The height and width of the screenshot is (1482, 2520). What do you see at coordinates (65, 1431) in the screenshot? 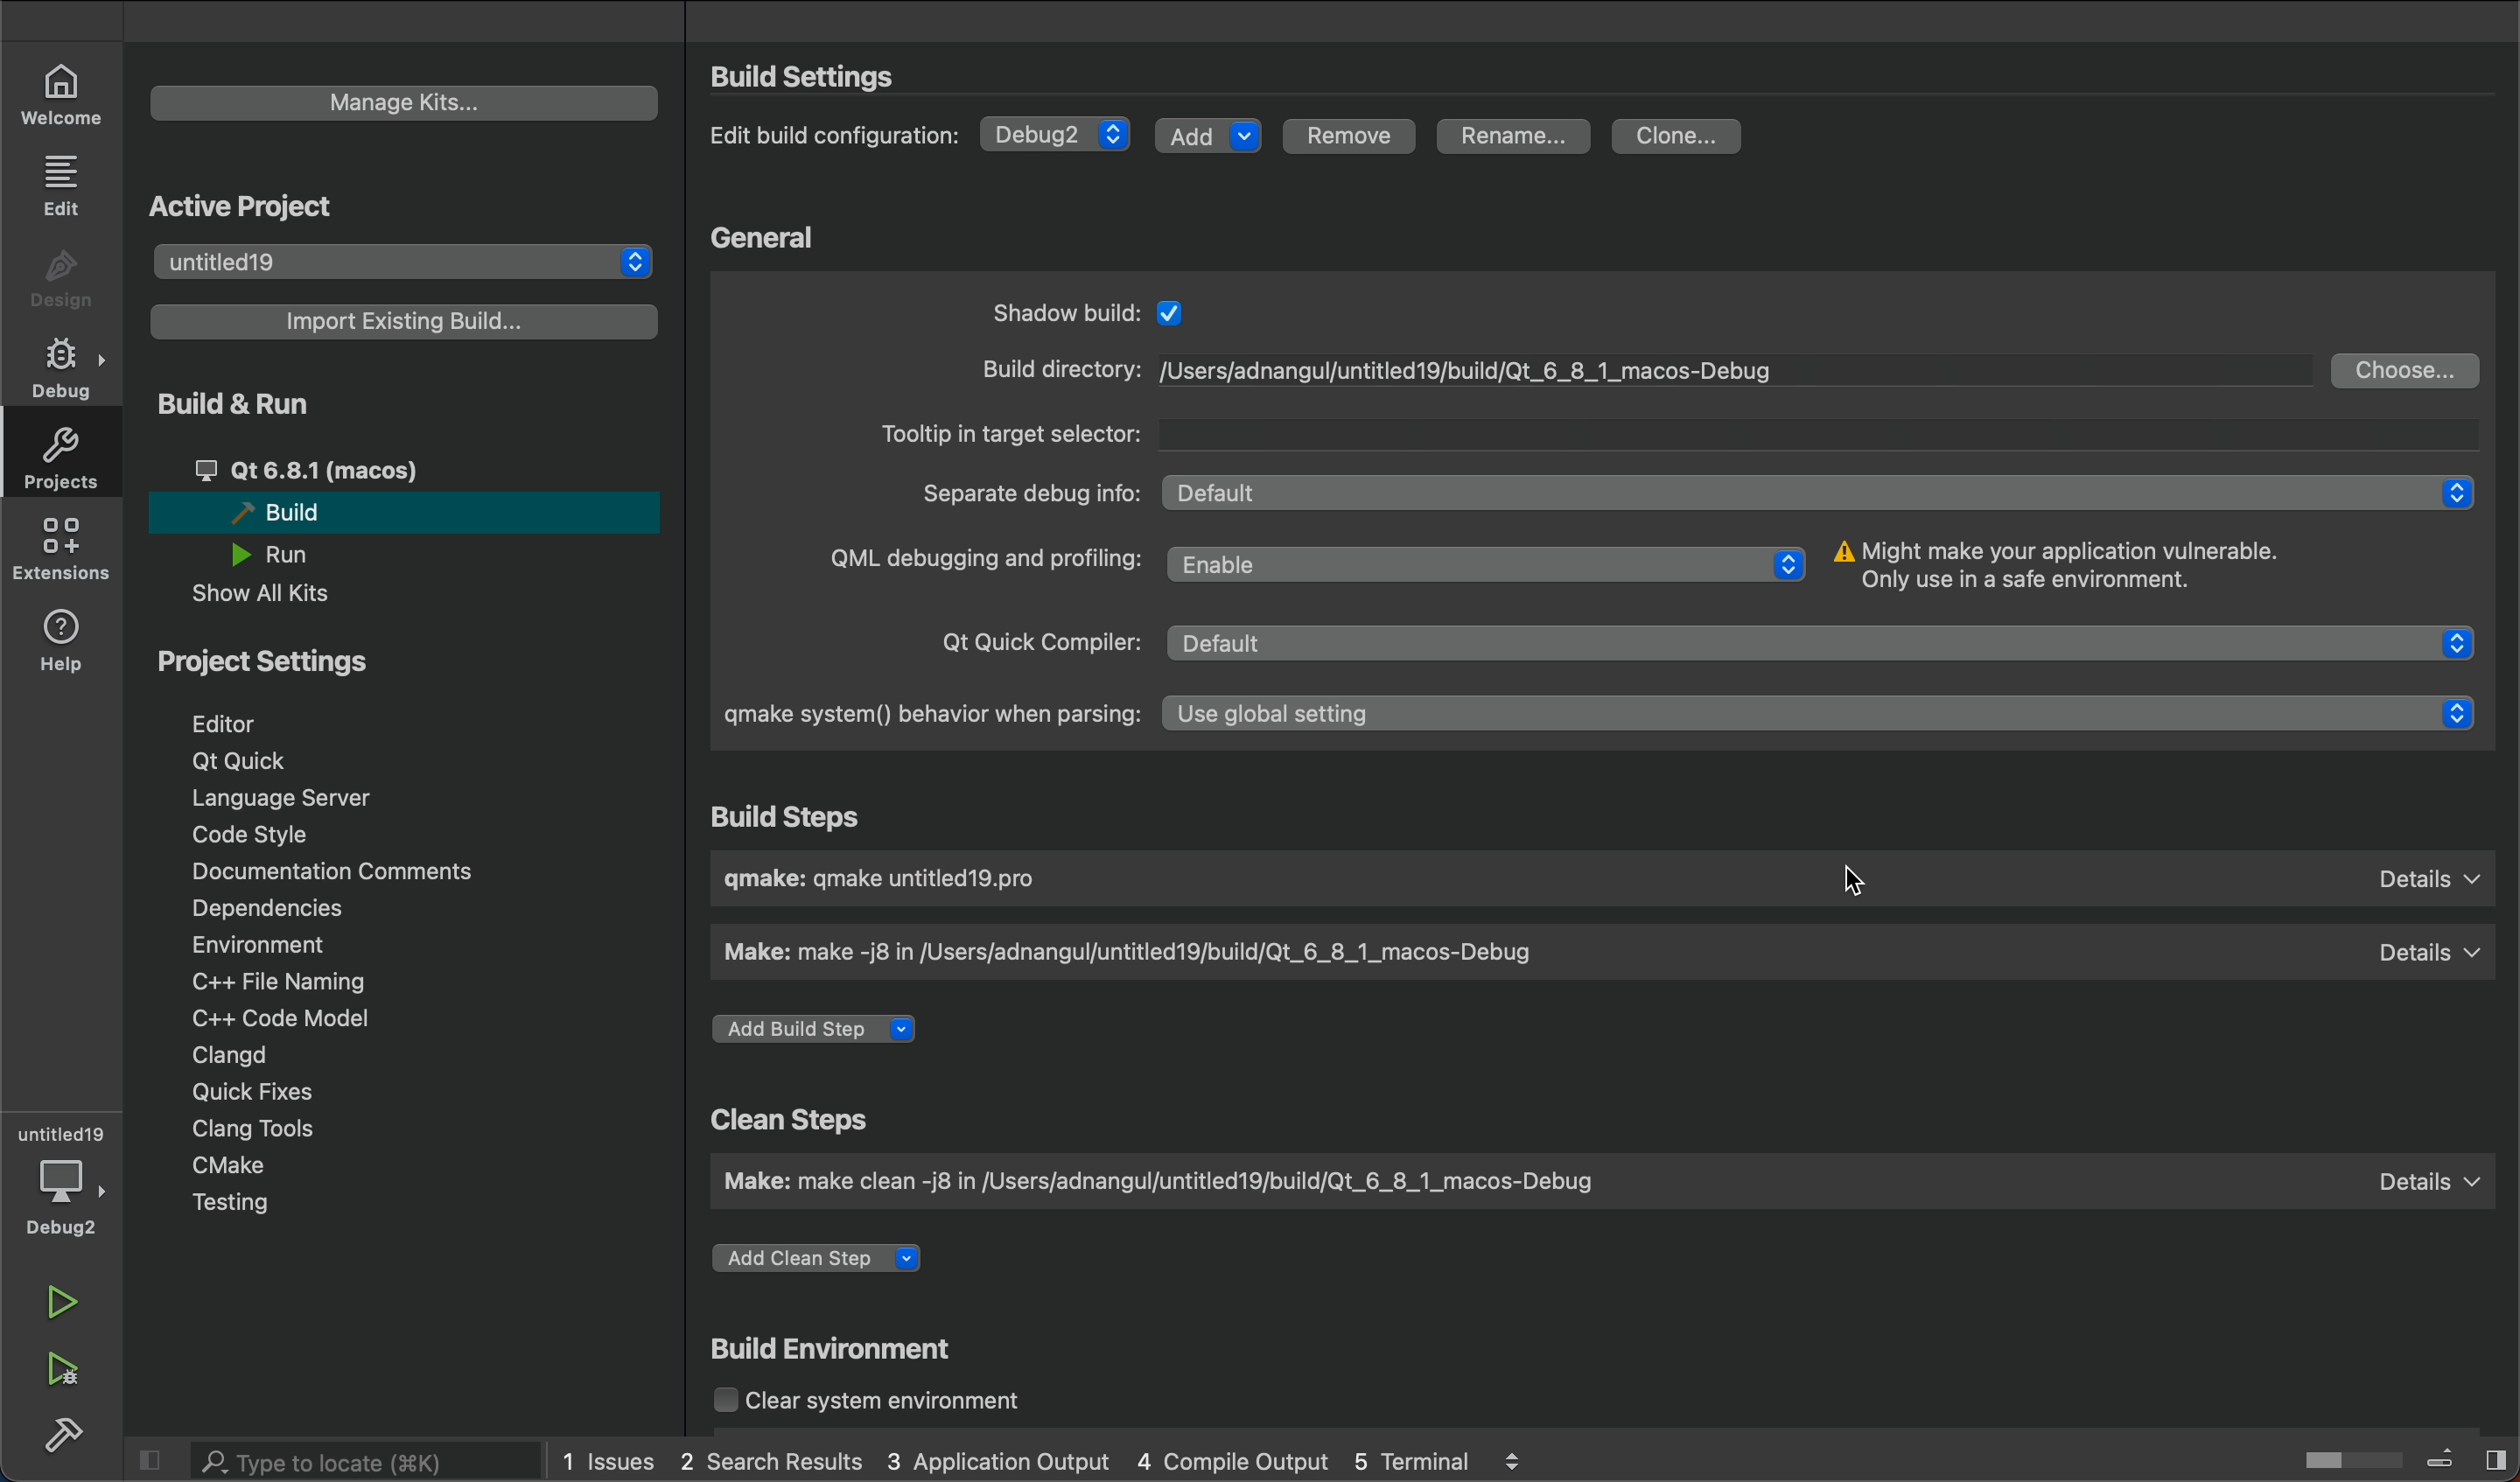
I see `build` at bounding box center [65, 1431].